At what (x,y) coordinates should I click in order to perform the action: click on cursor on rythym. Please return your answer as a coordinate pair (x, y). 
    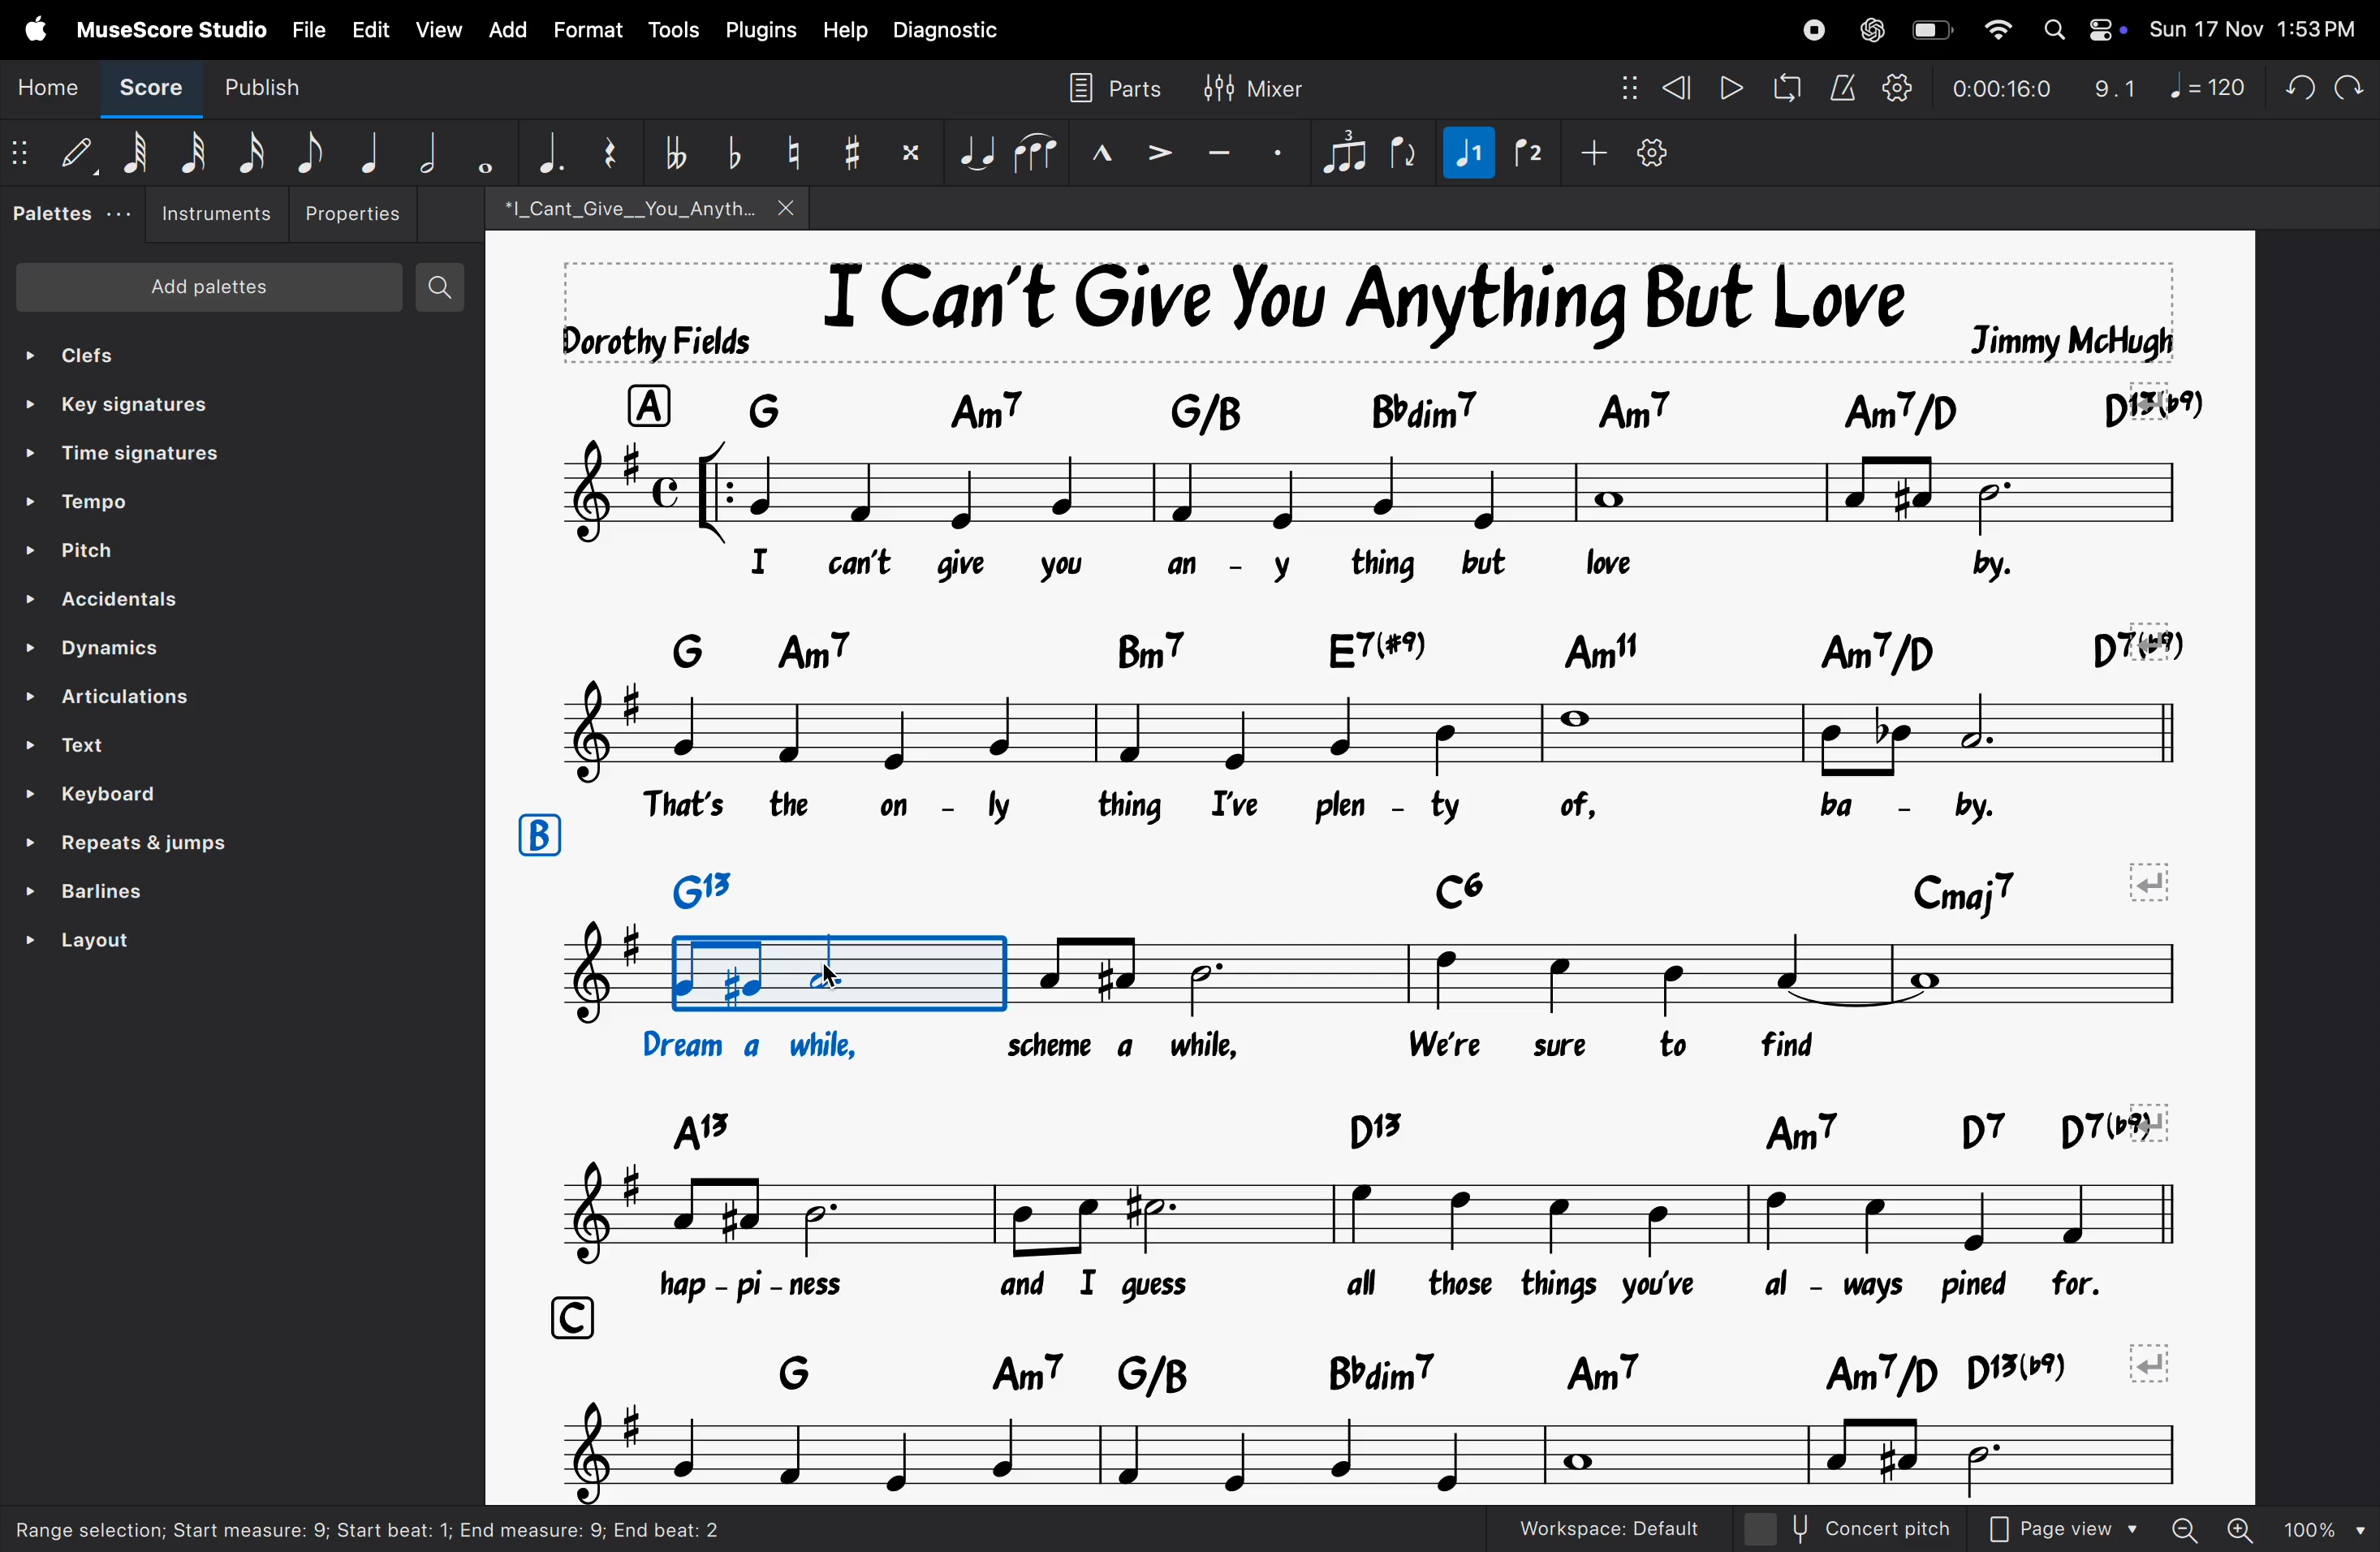
    Looking at the image, I should click on (836, 981).